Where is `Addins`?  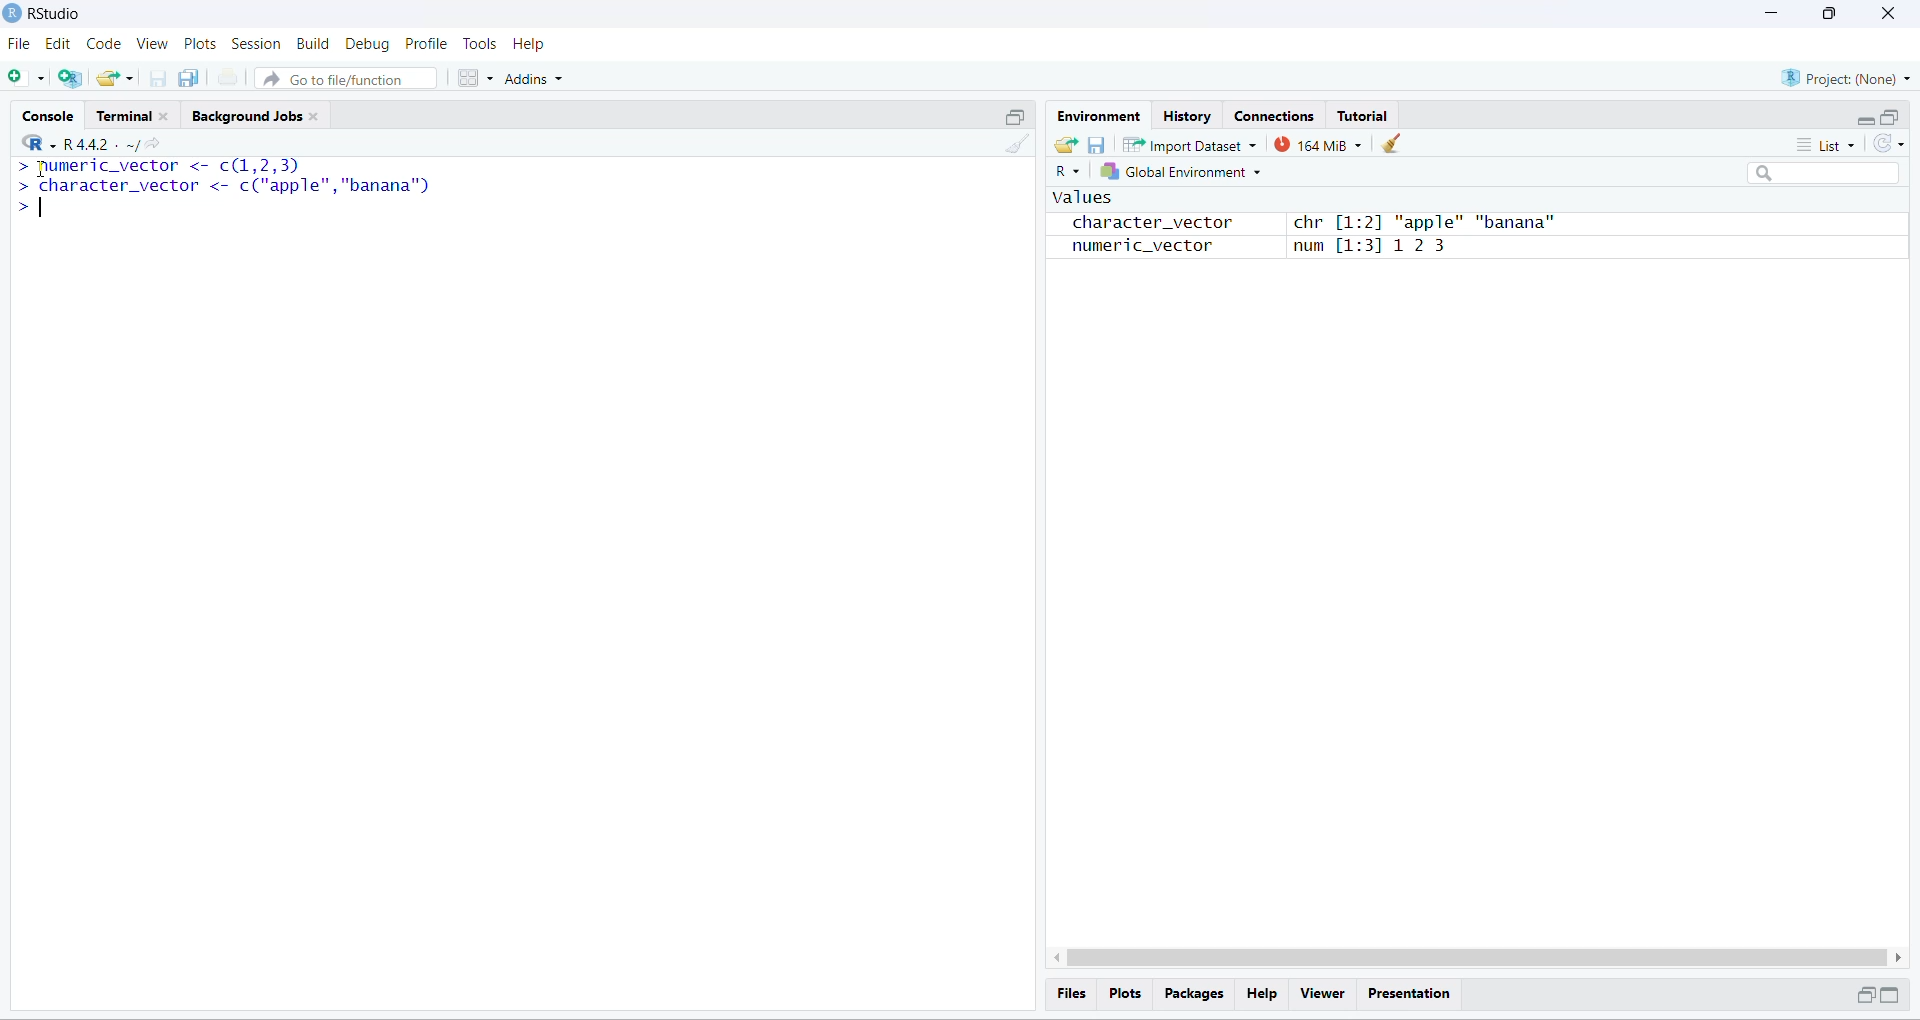 Addins is located at coordinates (534, 79).